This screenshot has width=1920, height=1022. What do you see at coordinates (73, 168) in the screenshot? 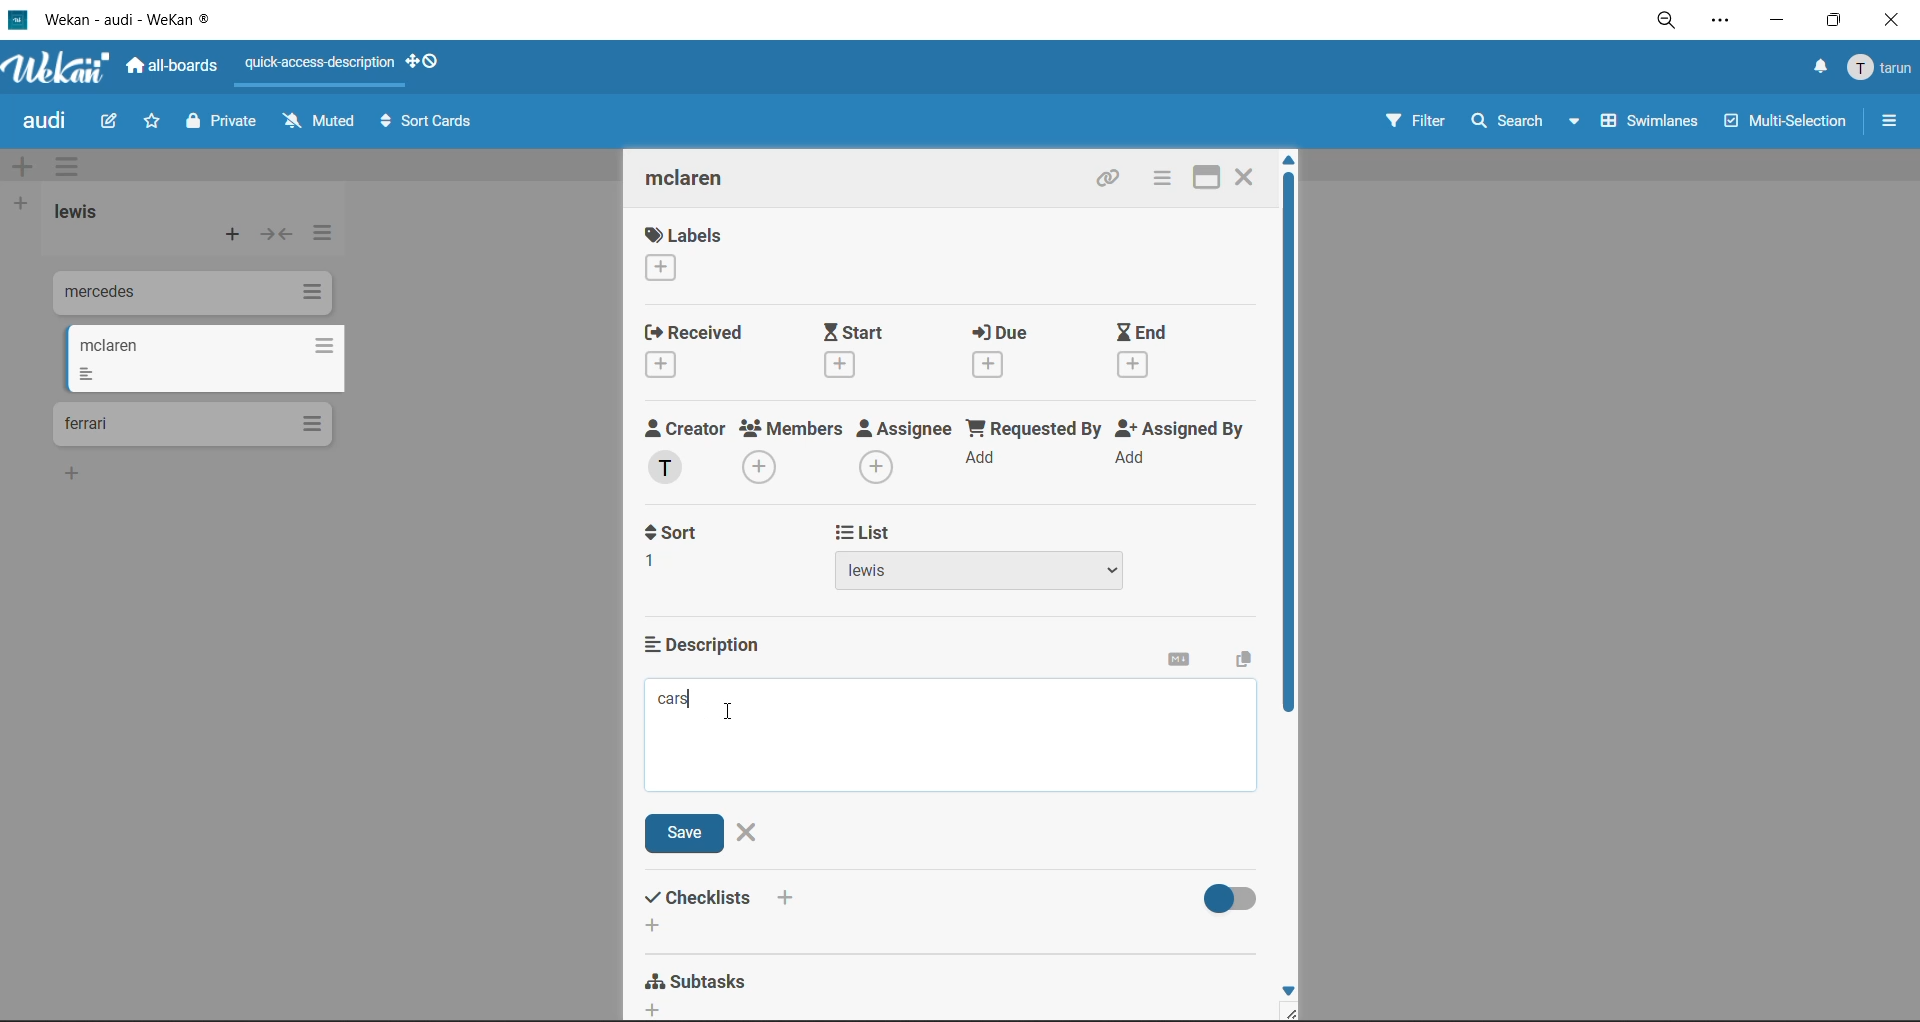
I see `swimlane actions` at bounding box center [73, 168].